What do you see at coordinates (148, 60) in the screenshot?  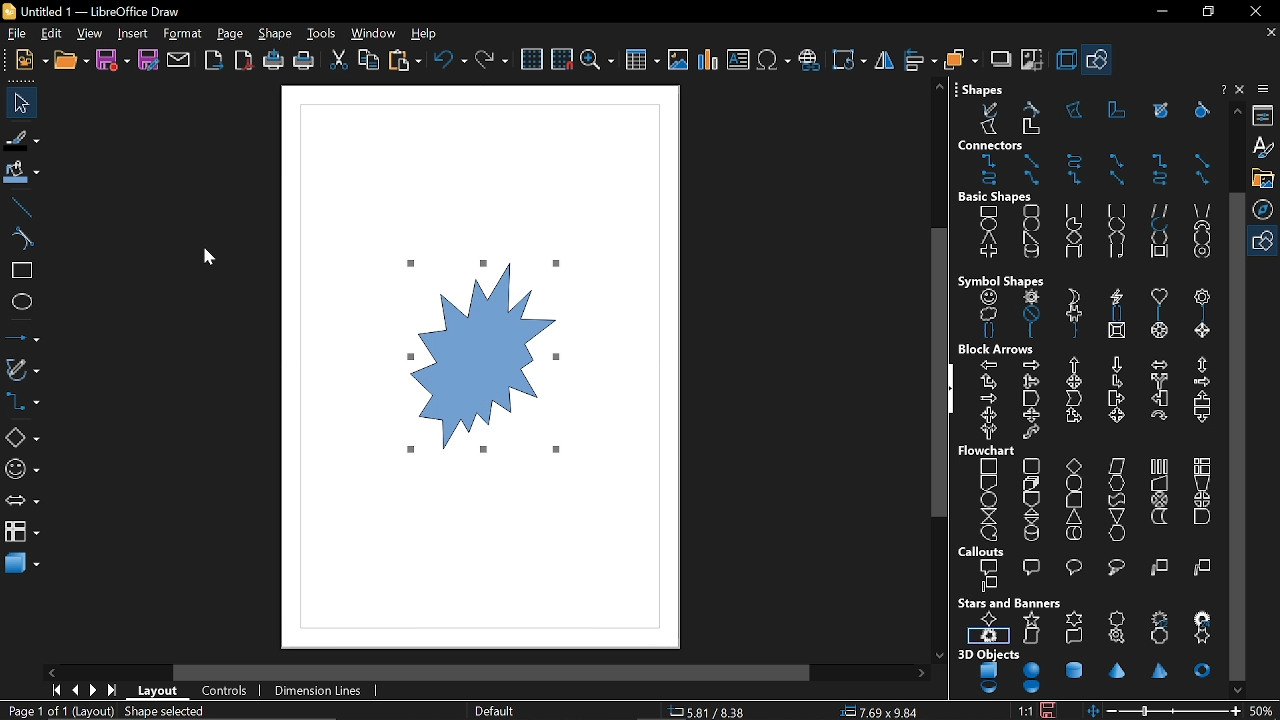 I see `save as` at bounding box center [148, 60].